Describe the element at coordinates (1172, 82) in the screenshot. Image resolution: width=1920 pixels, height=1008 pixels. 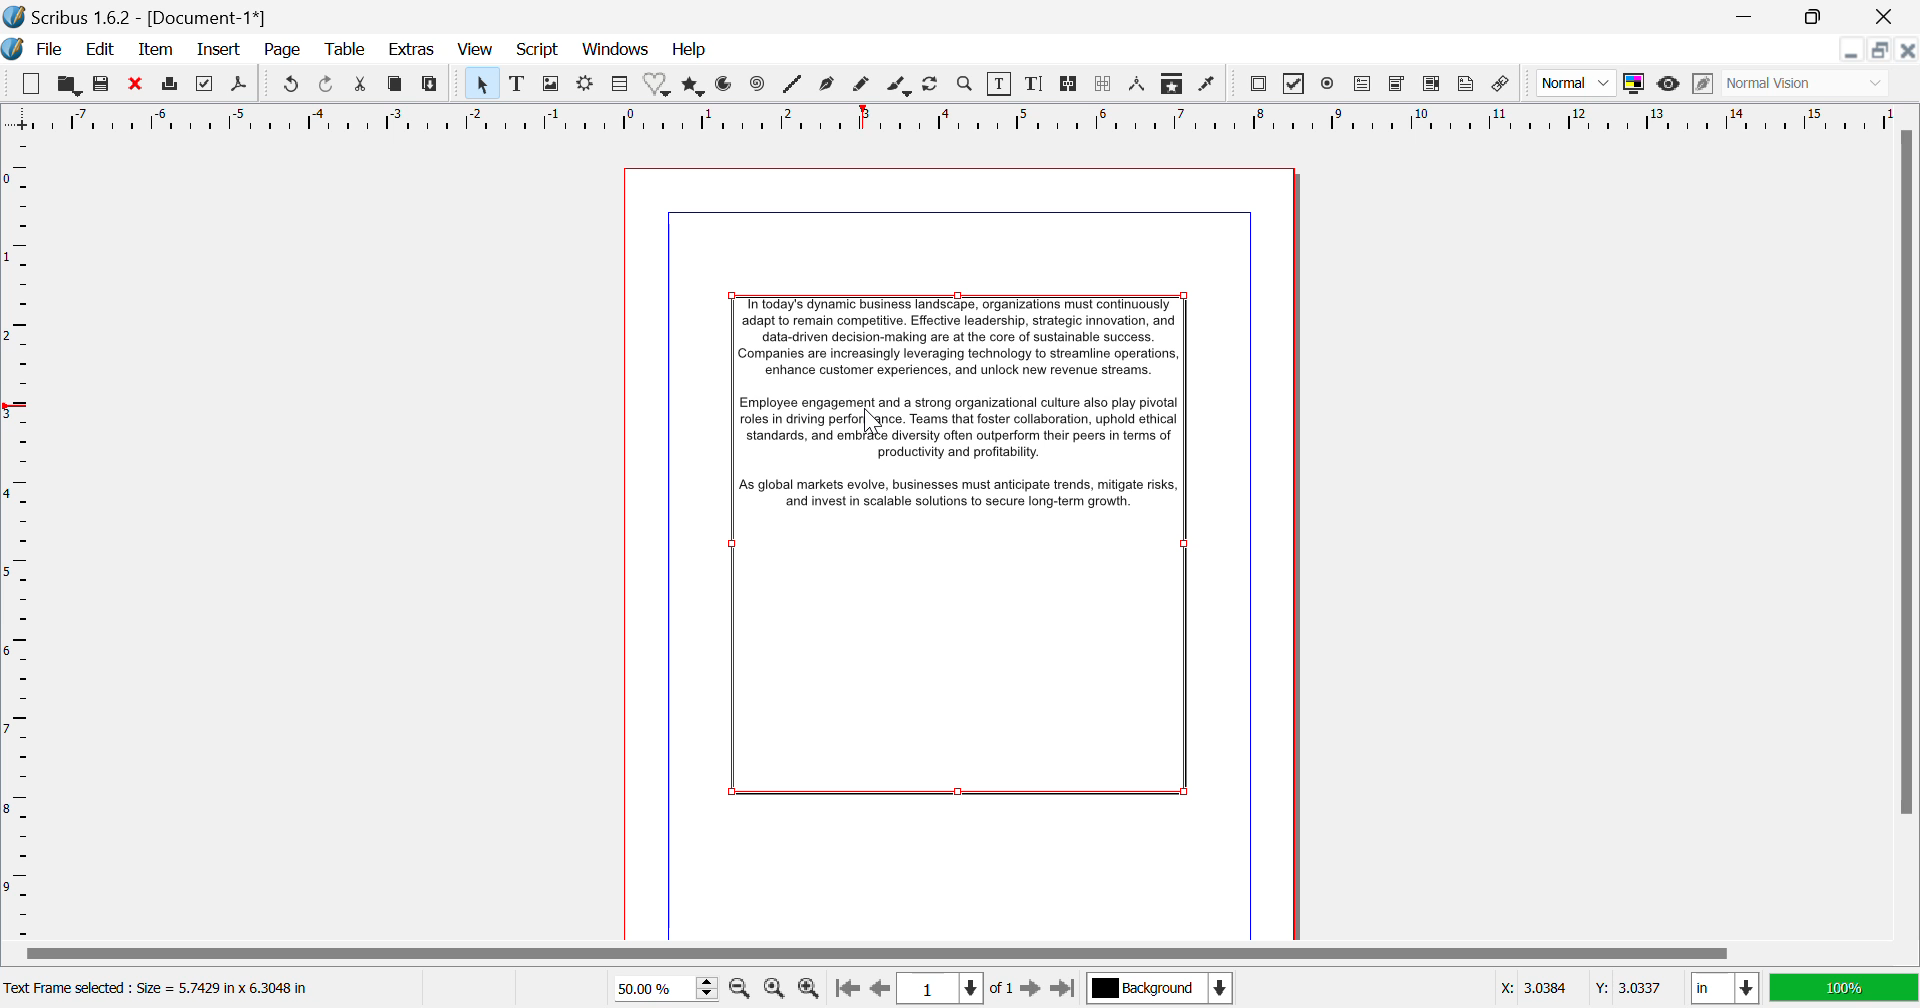
I see `Copy Item Properties` at that location.